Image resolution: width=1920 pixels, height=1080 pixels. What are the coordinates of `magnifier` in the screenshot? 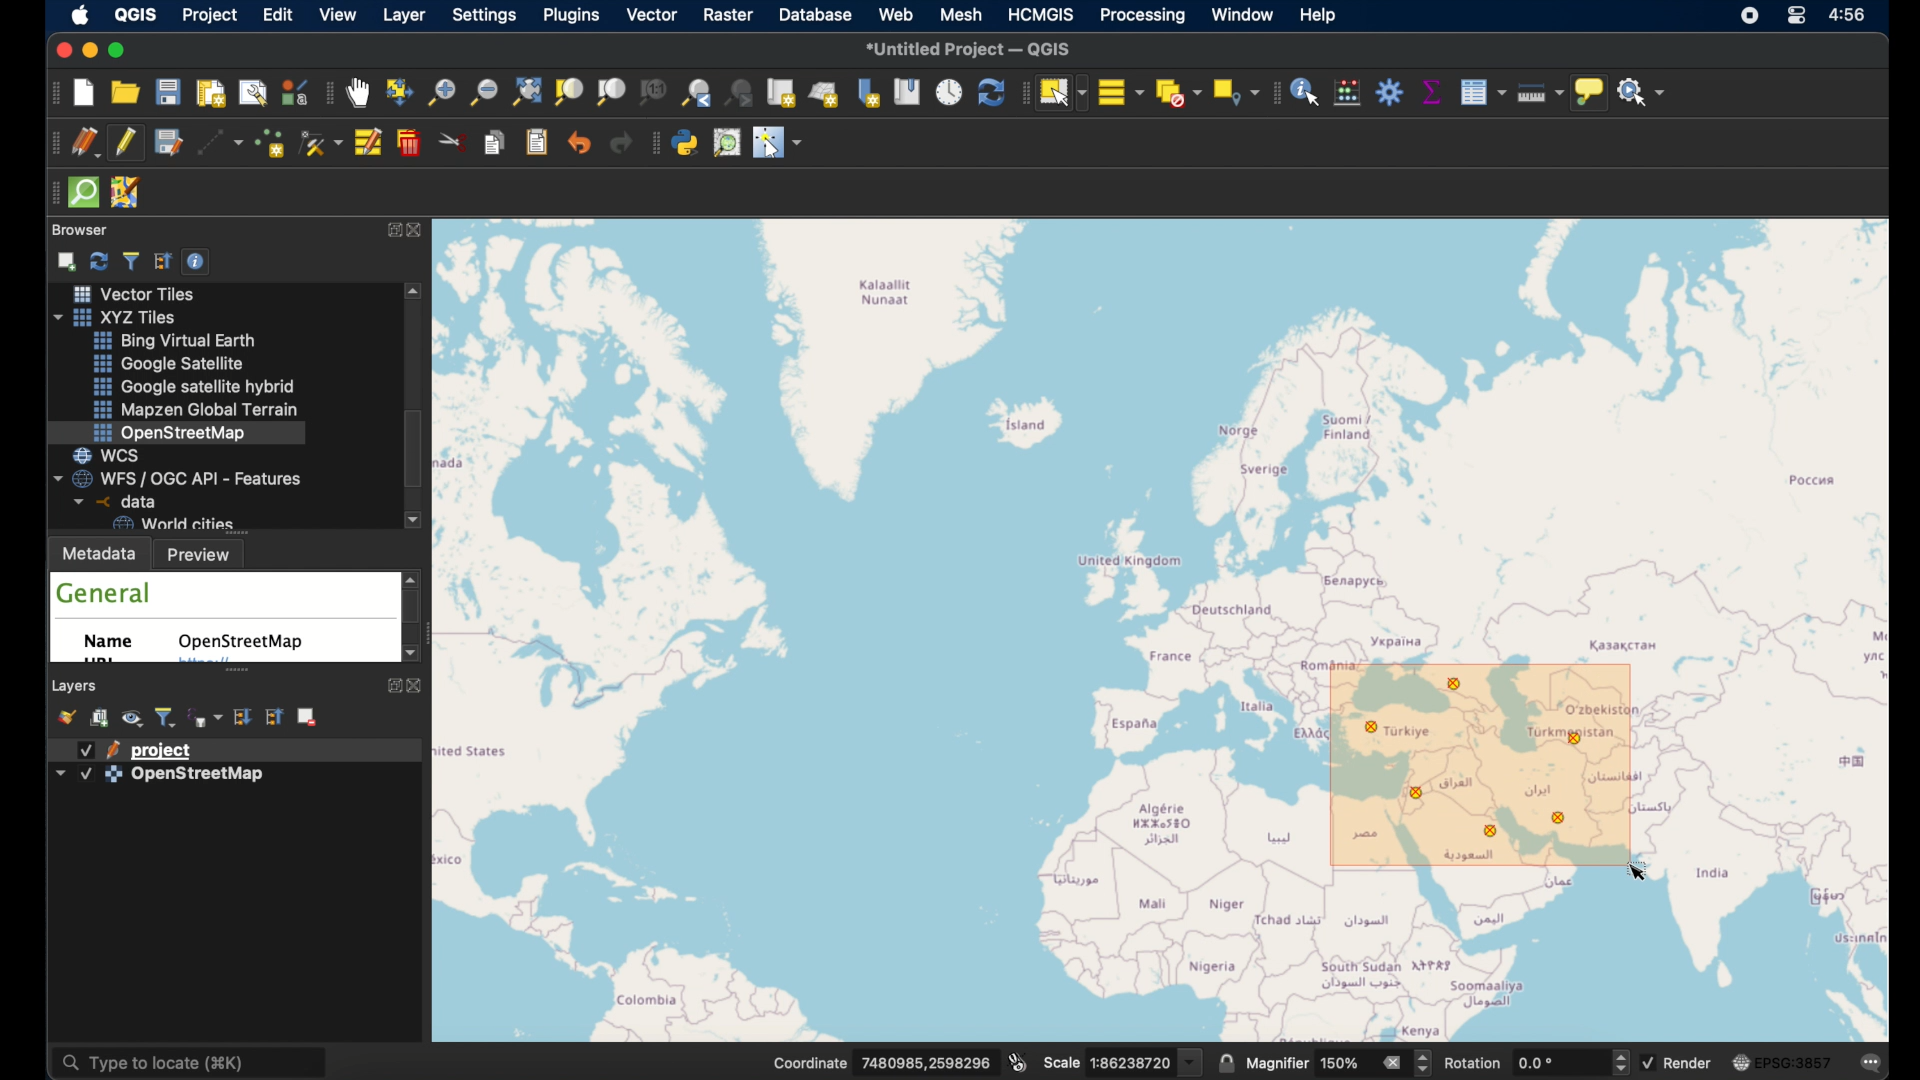 It's located at (1277, 1063).